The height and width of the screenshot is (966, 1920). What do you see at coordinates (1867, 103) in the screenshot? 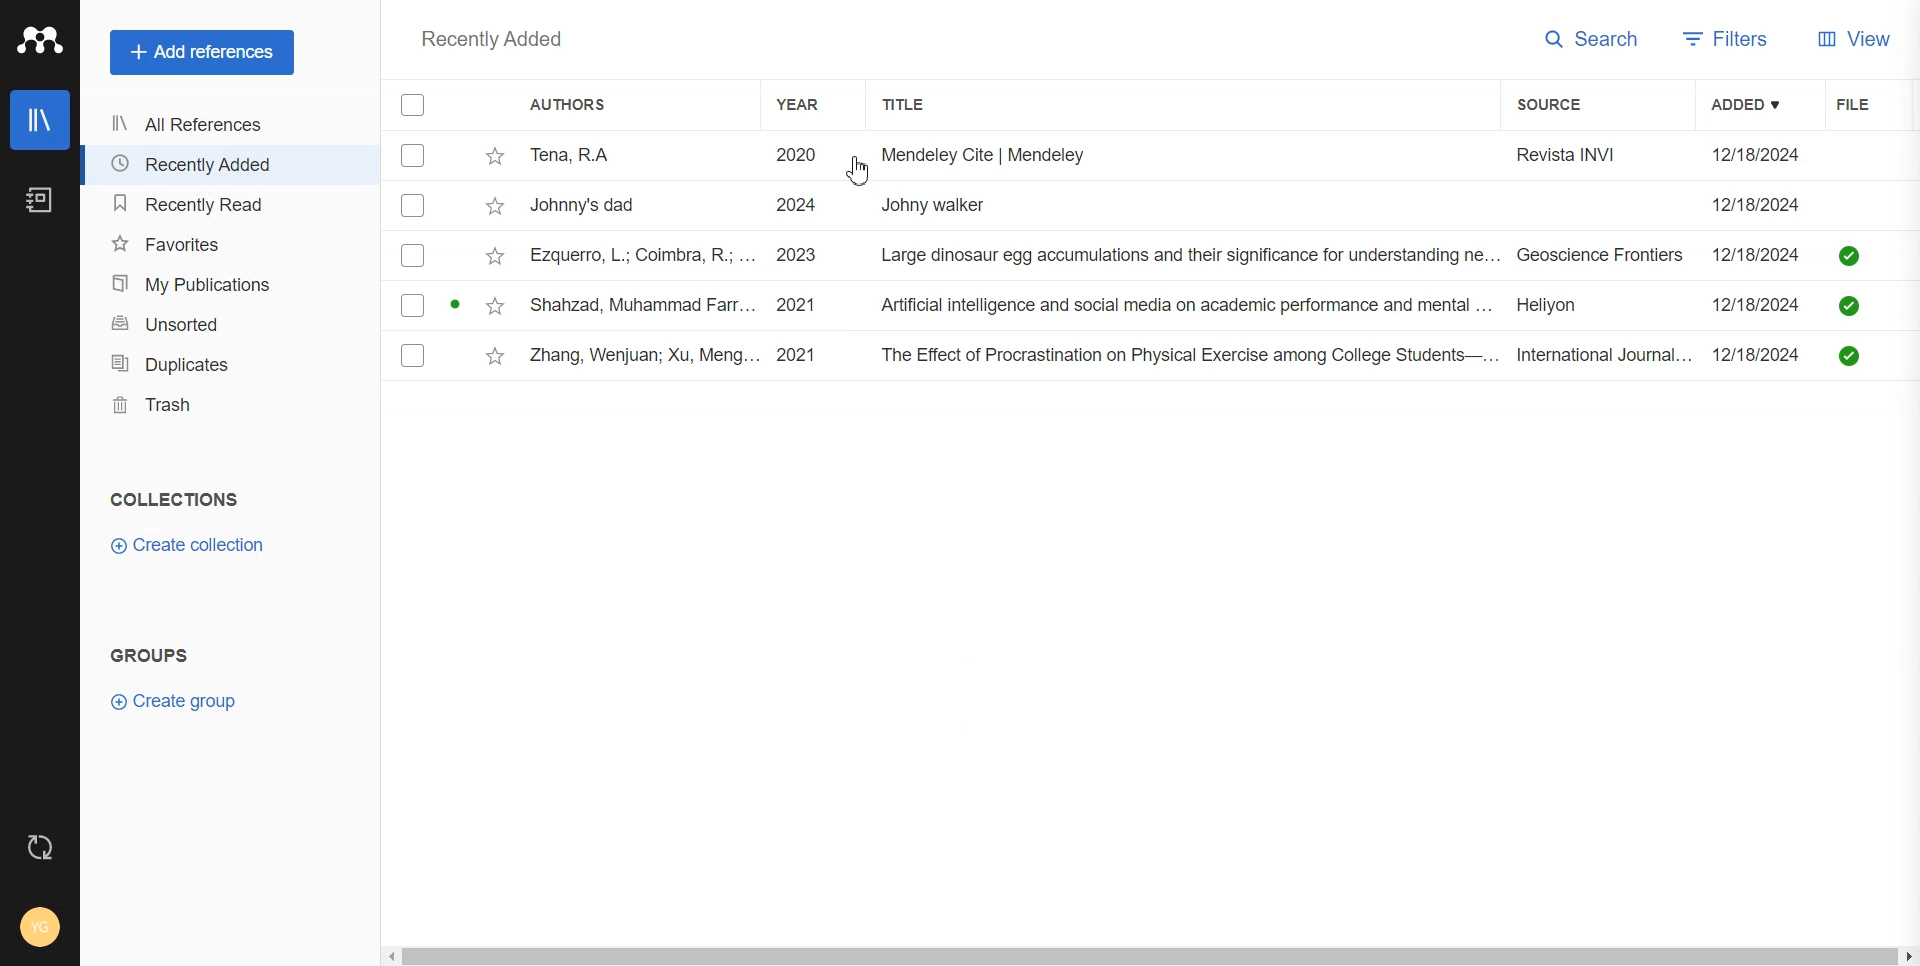
I see `File` at bounding box center [1867, 103].